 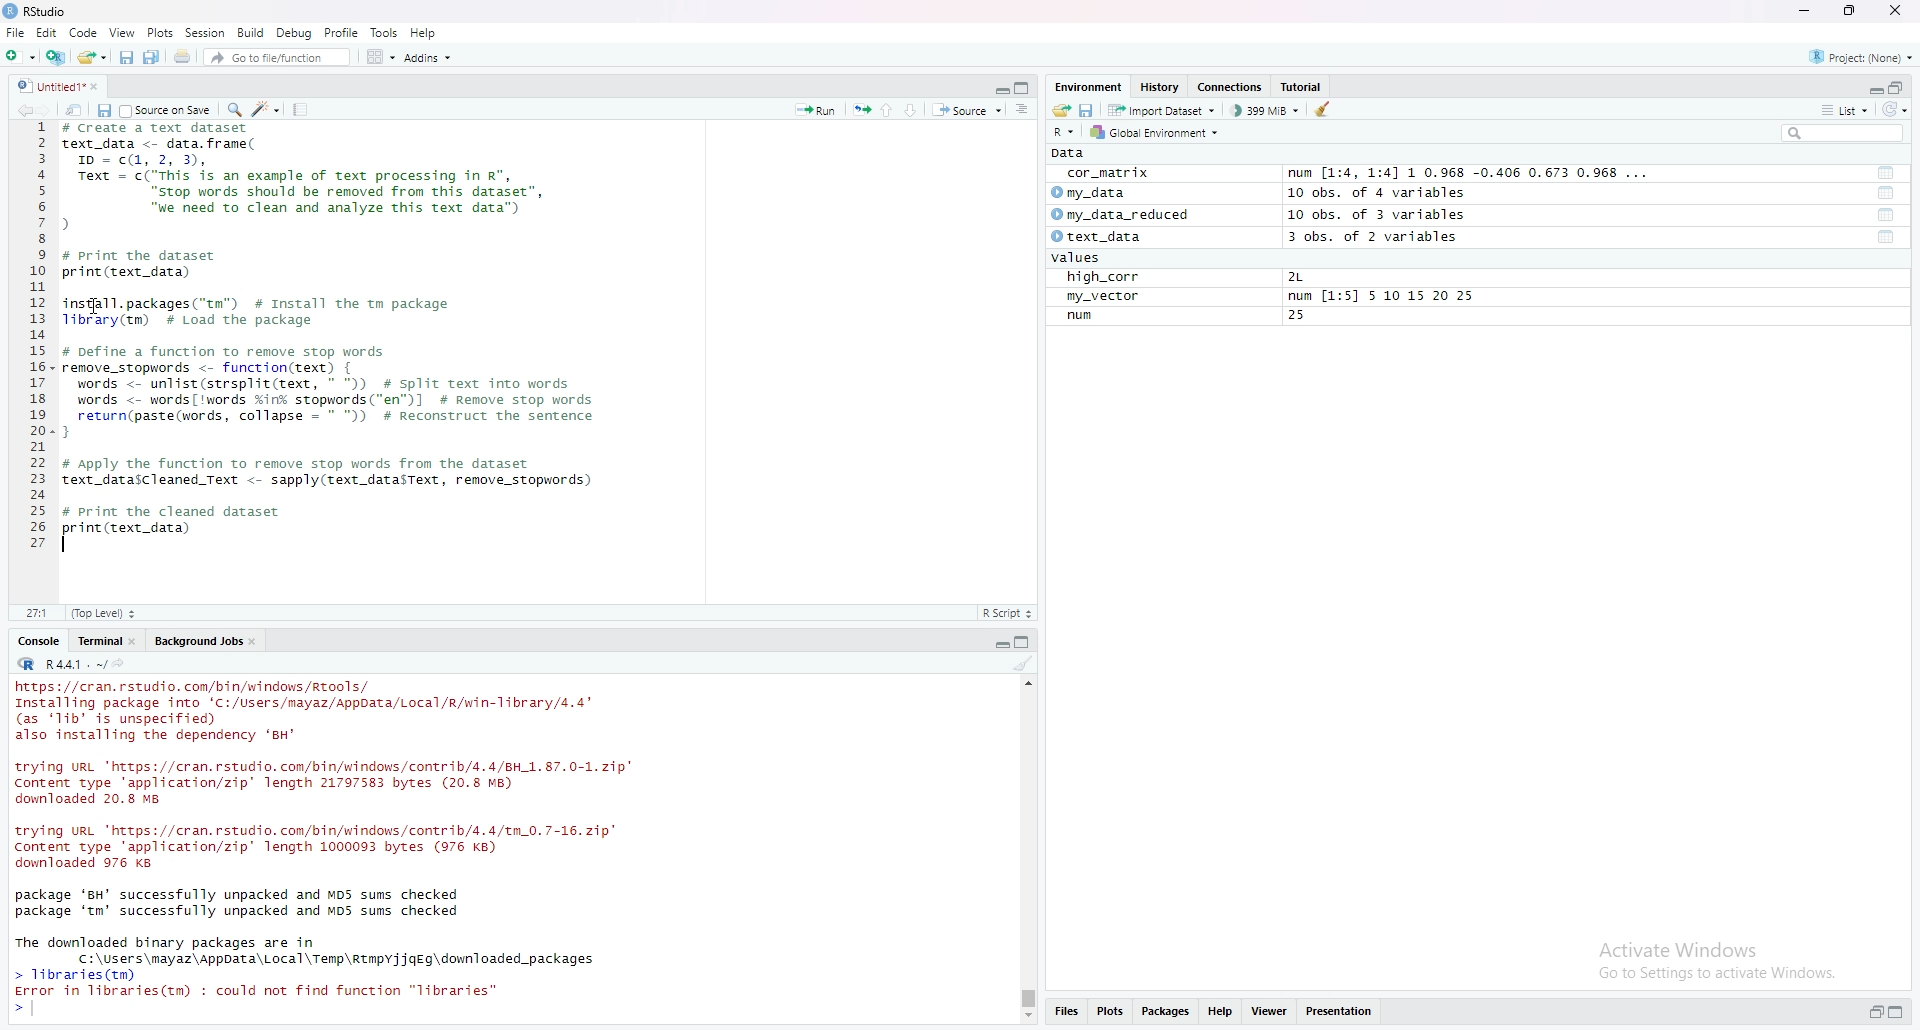 I want to click on show document online, so click(x=1024, y=110).